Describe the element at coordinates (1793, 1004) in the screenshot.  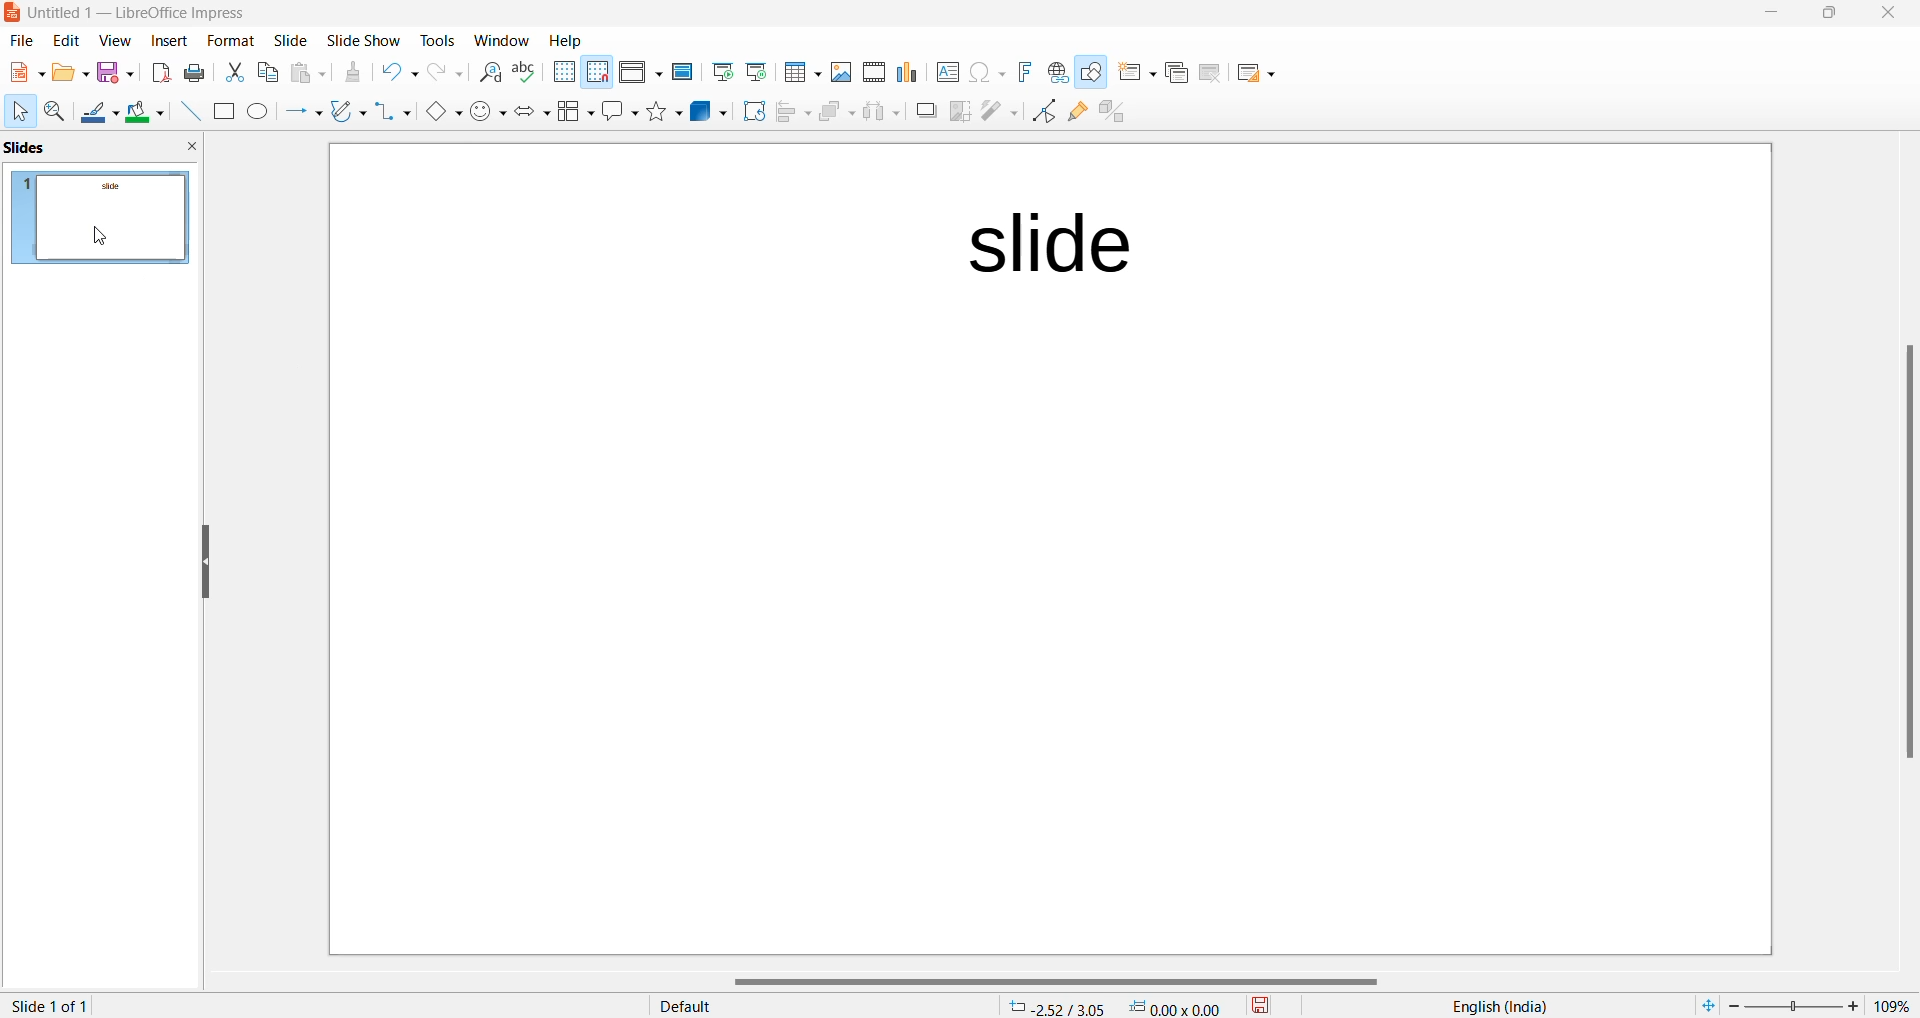
I see `zoom slider` at that location.